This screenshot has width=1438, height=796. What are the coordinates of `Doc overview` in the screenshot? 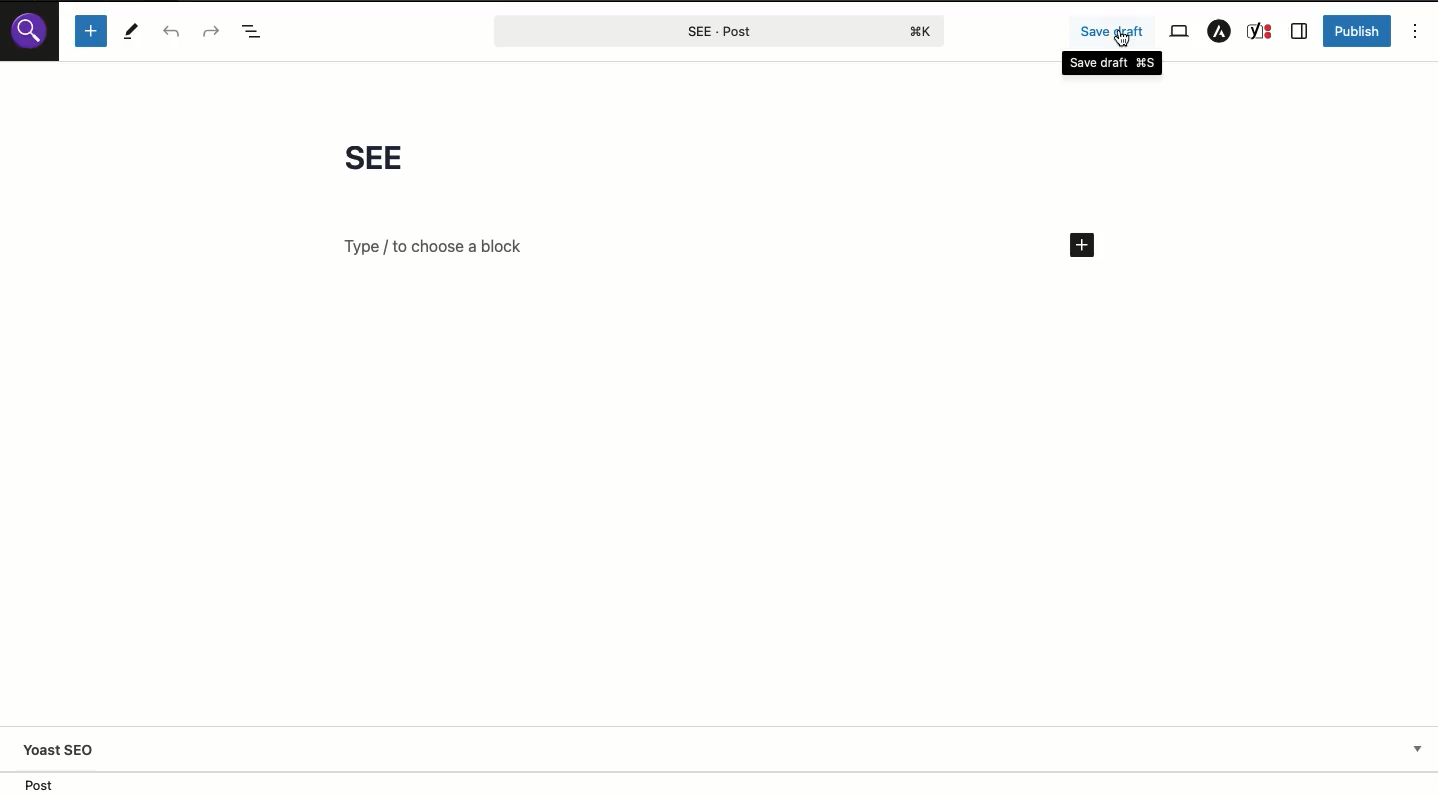 It's located at (252, 33).